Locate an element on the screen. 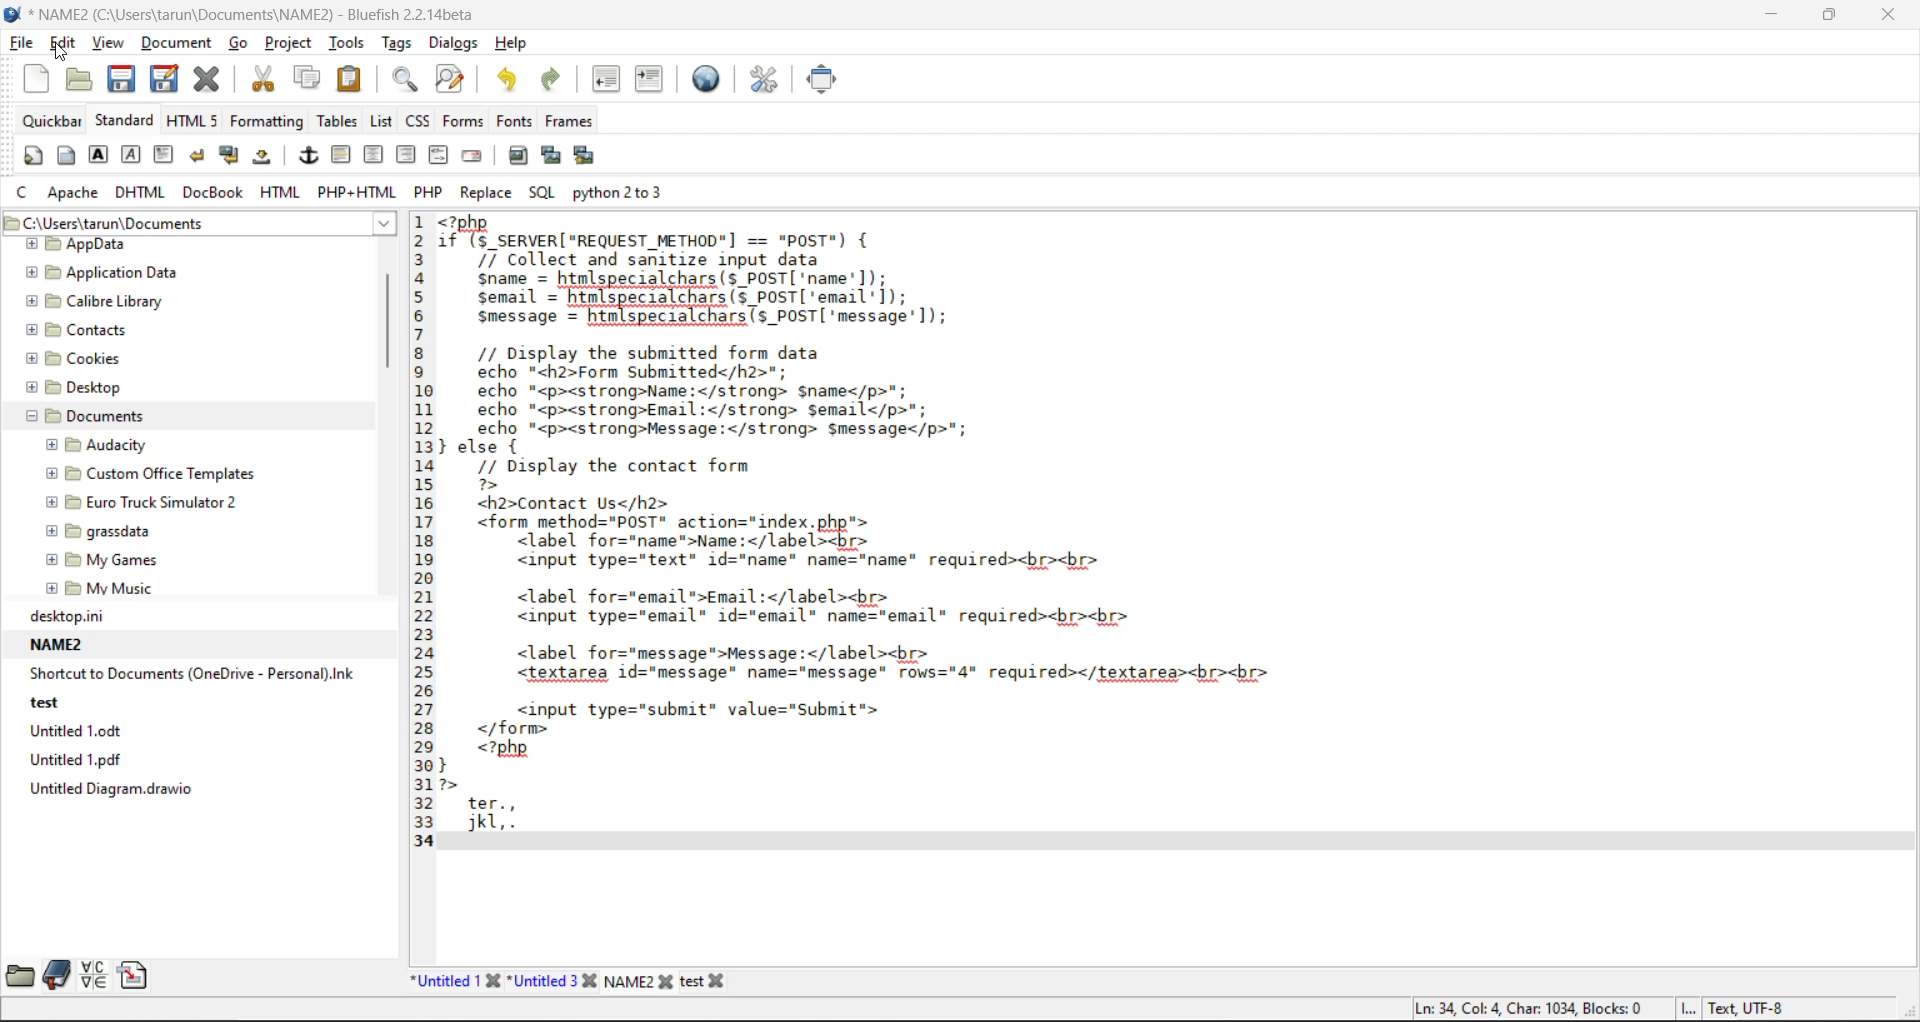  Audacity is located at coordinates (100, 442).